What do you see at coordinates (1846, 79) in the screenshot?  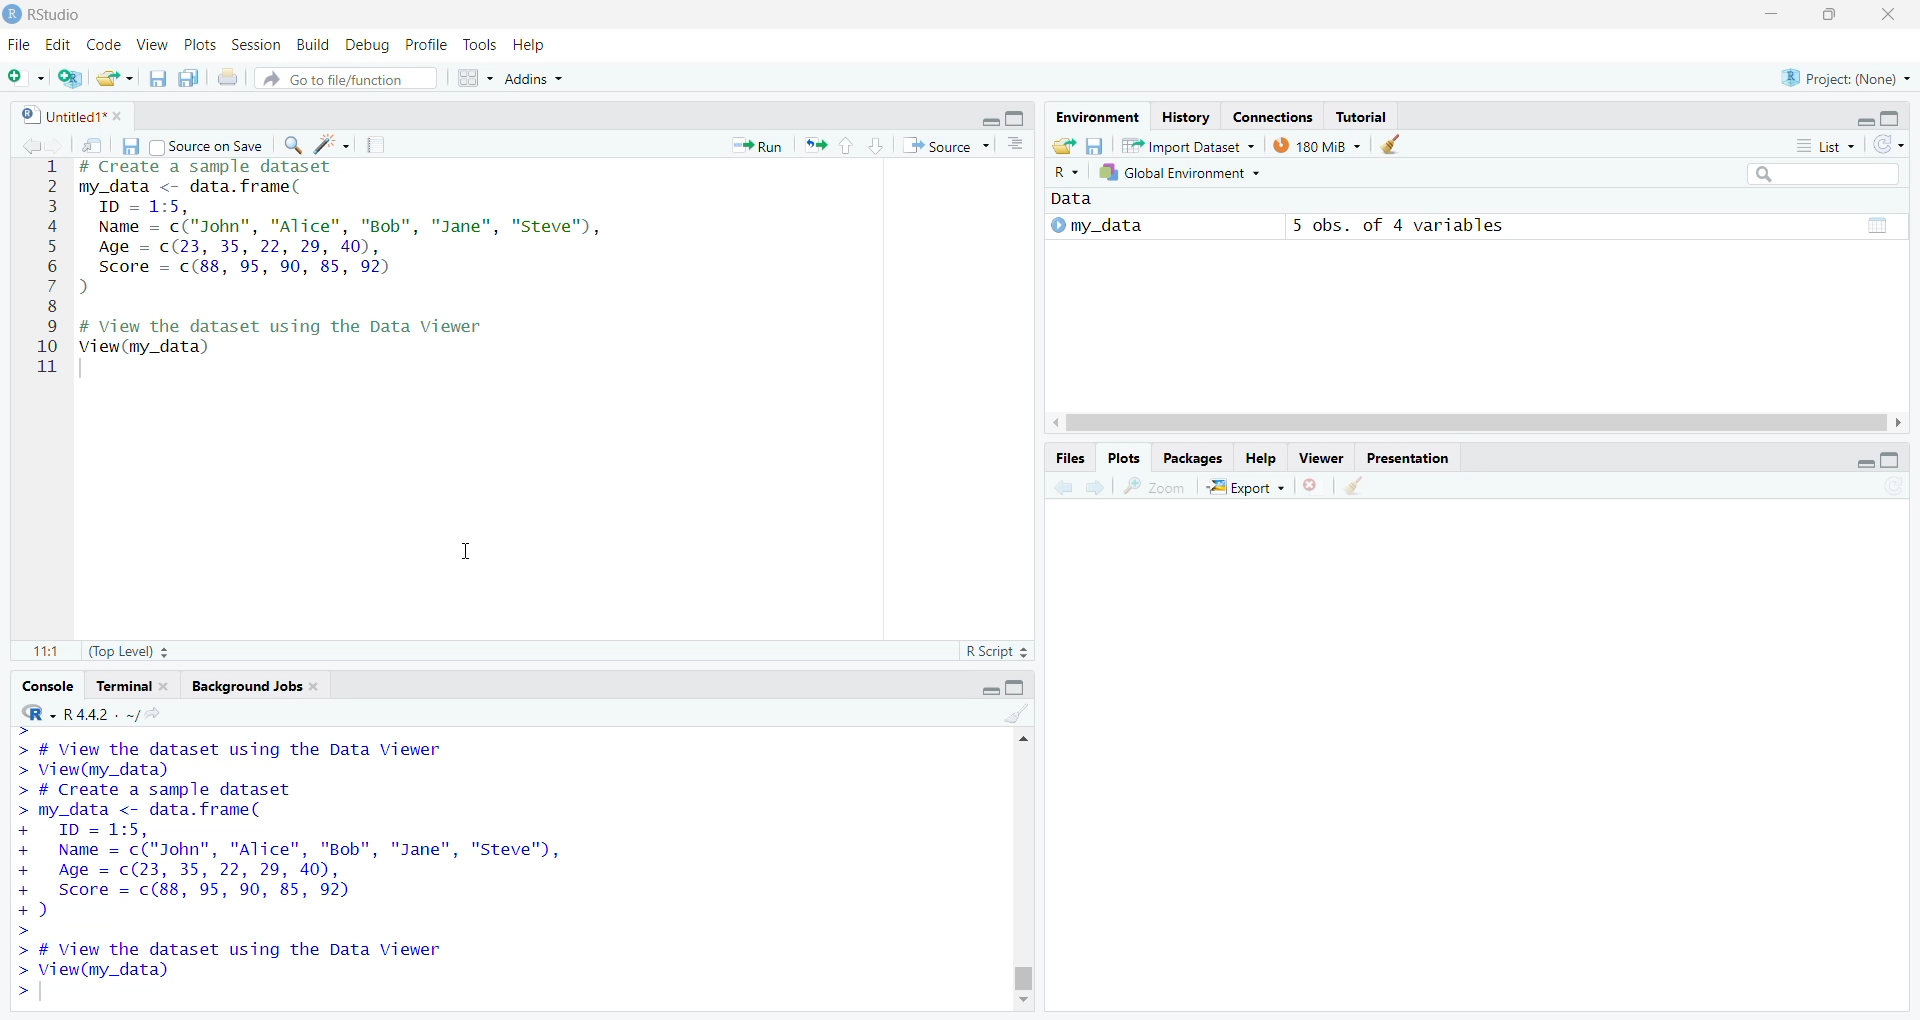 I see `Project (None)` at bounding box center [1846, 79].